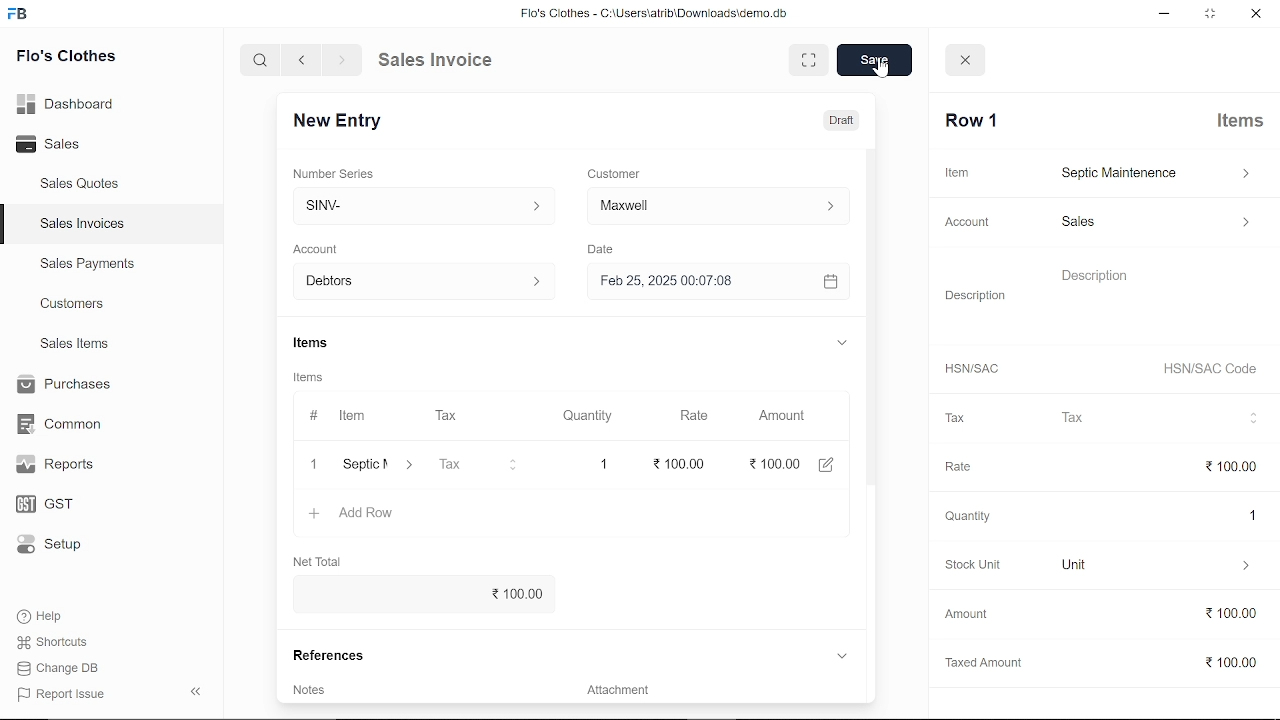  Describe the element at coordinates (805, 59) in the screenshot. I see `expand` at that location.